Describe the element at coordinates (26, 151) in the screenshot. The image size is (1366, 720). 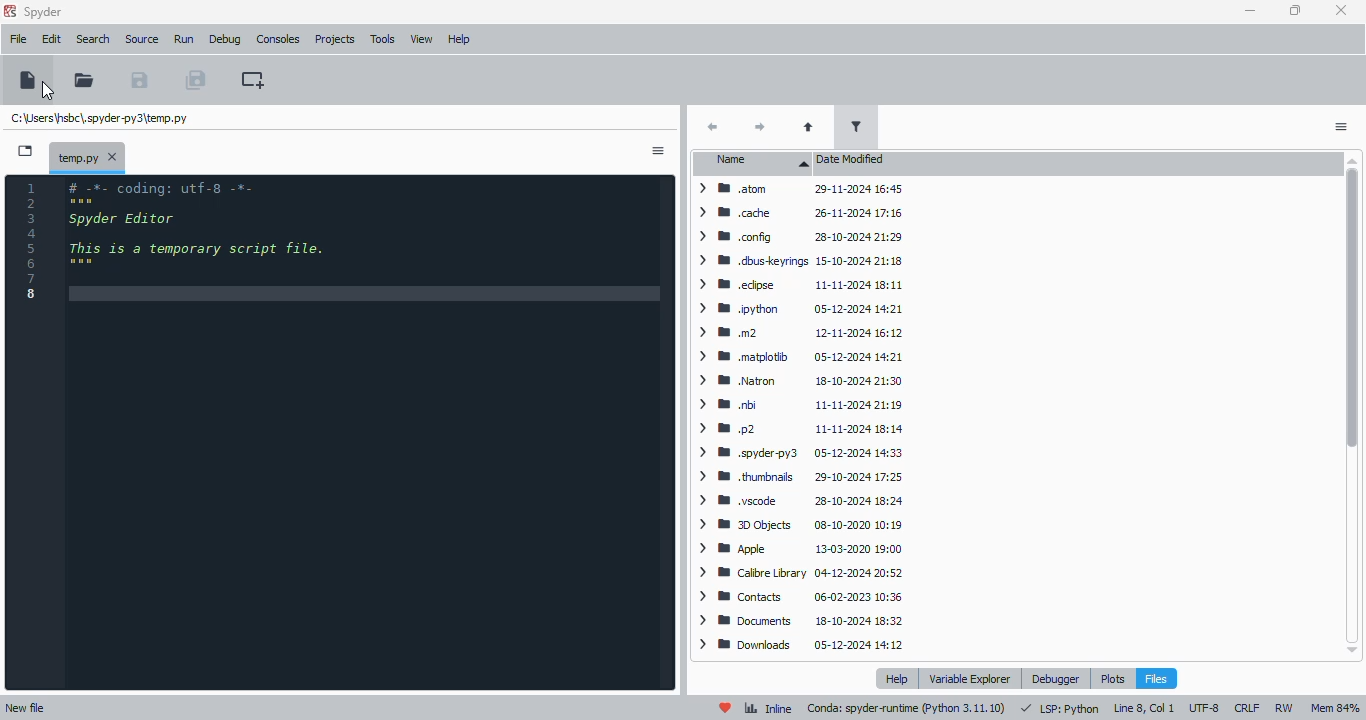
I see `browse tabs` at that location.